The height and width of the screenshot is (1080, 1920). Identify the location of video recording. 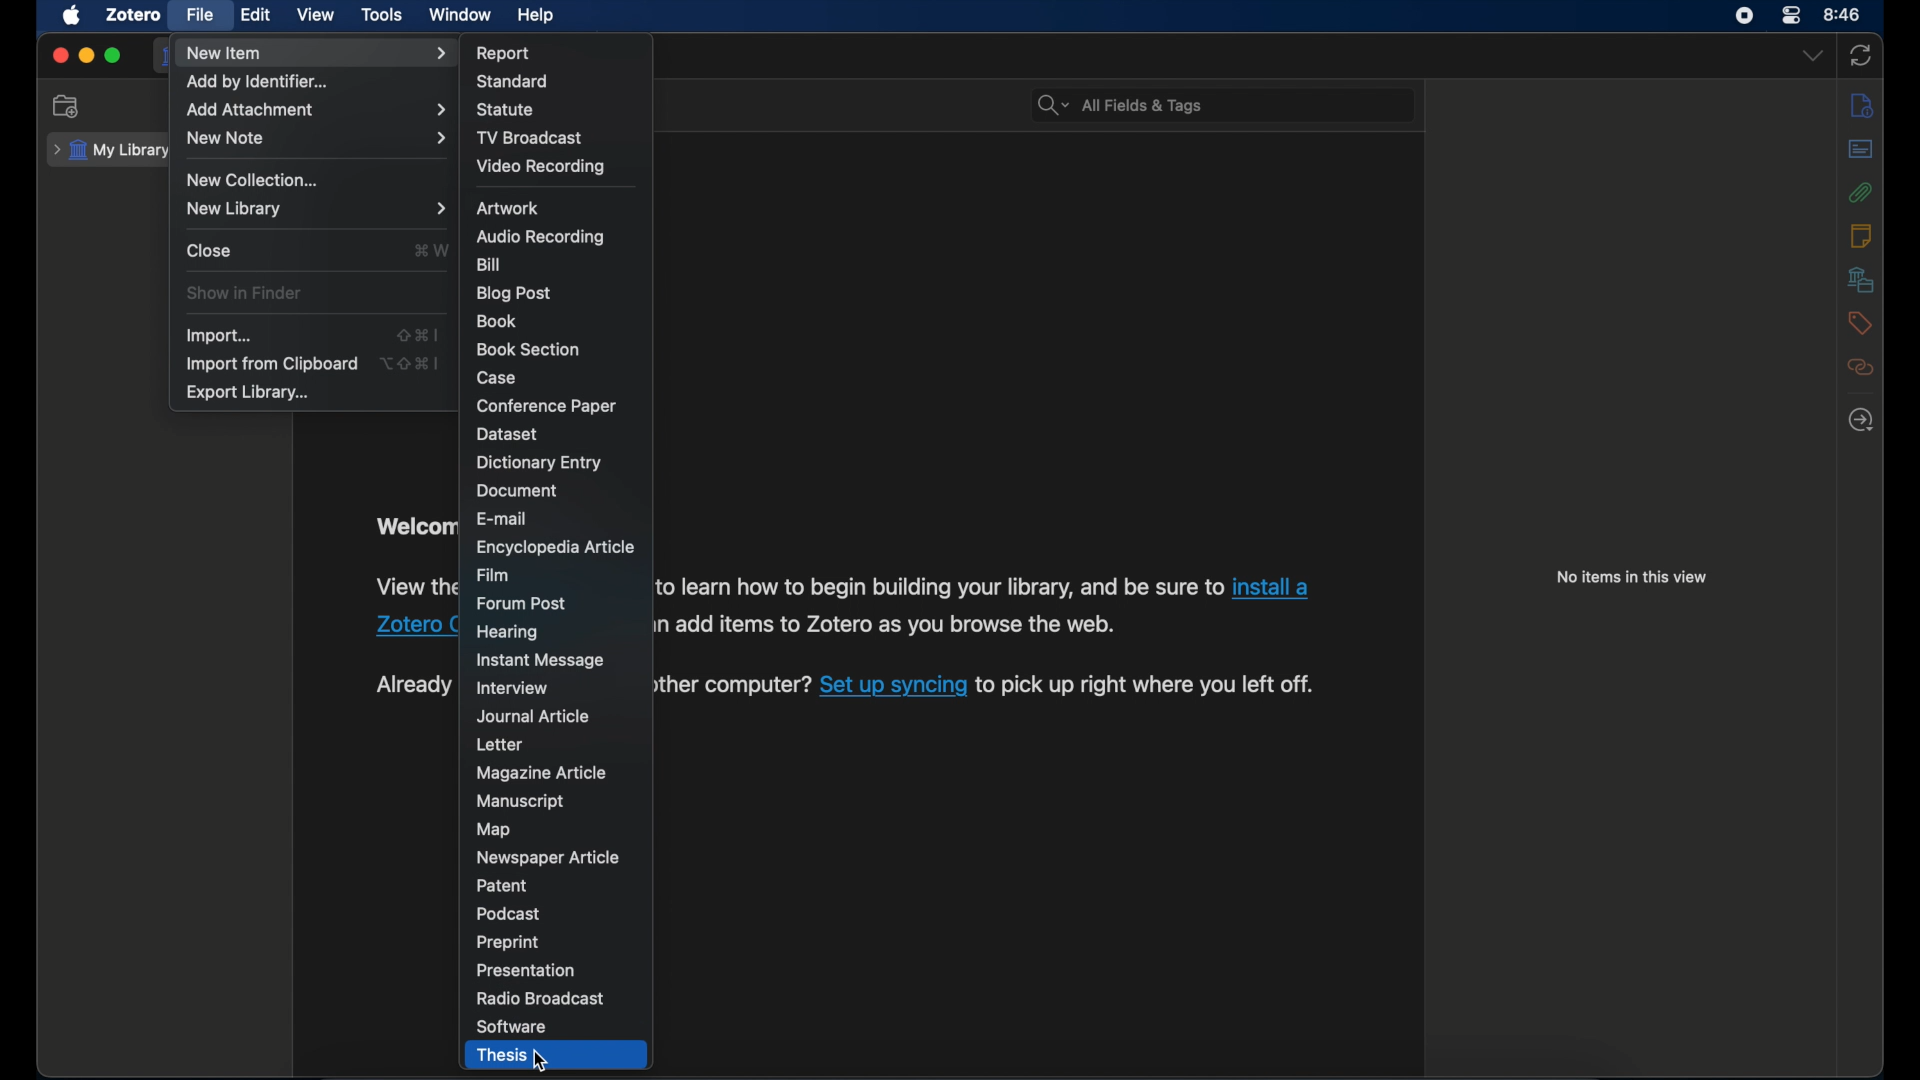
(540, 166).